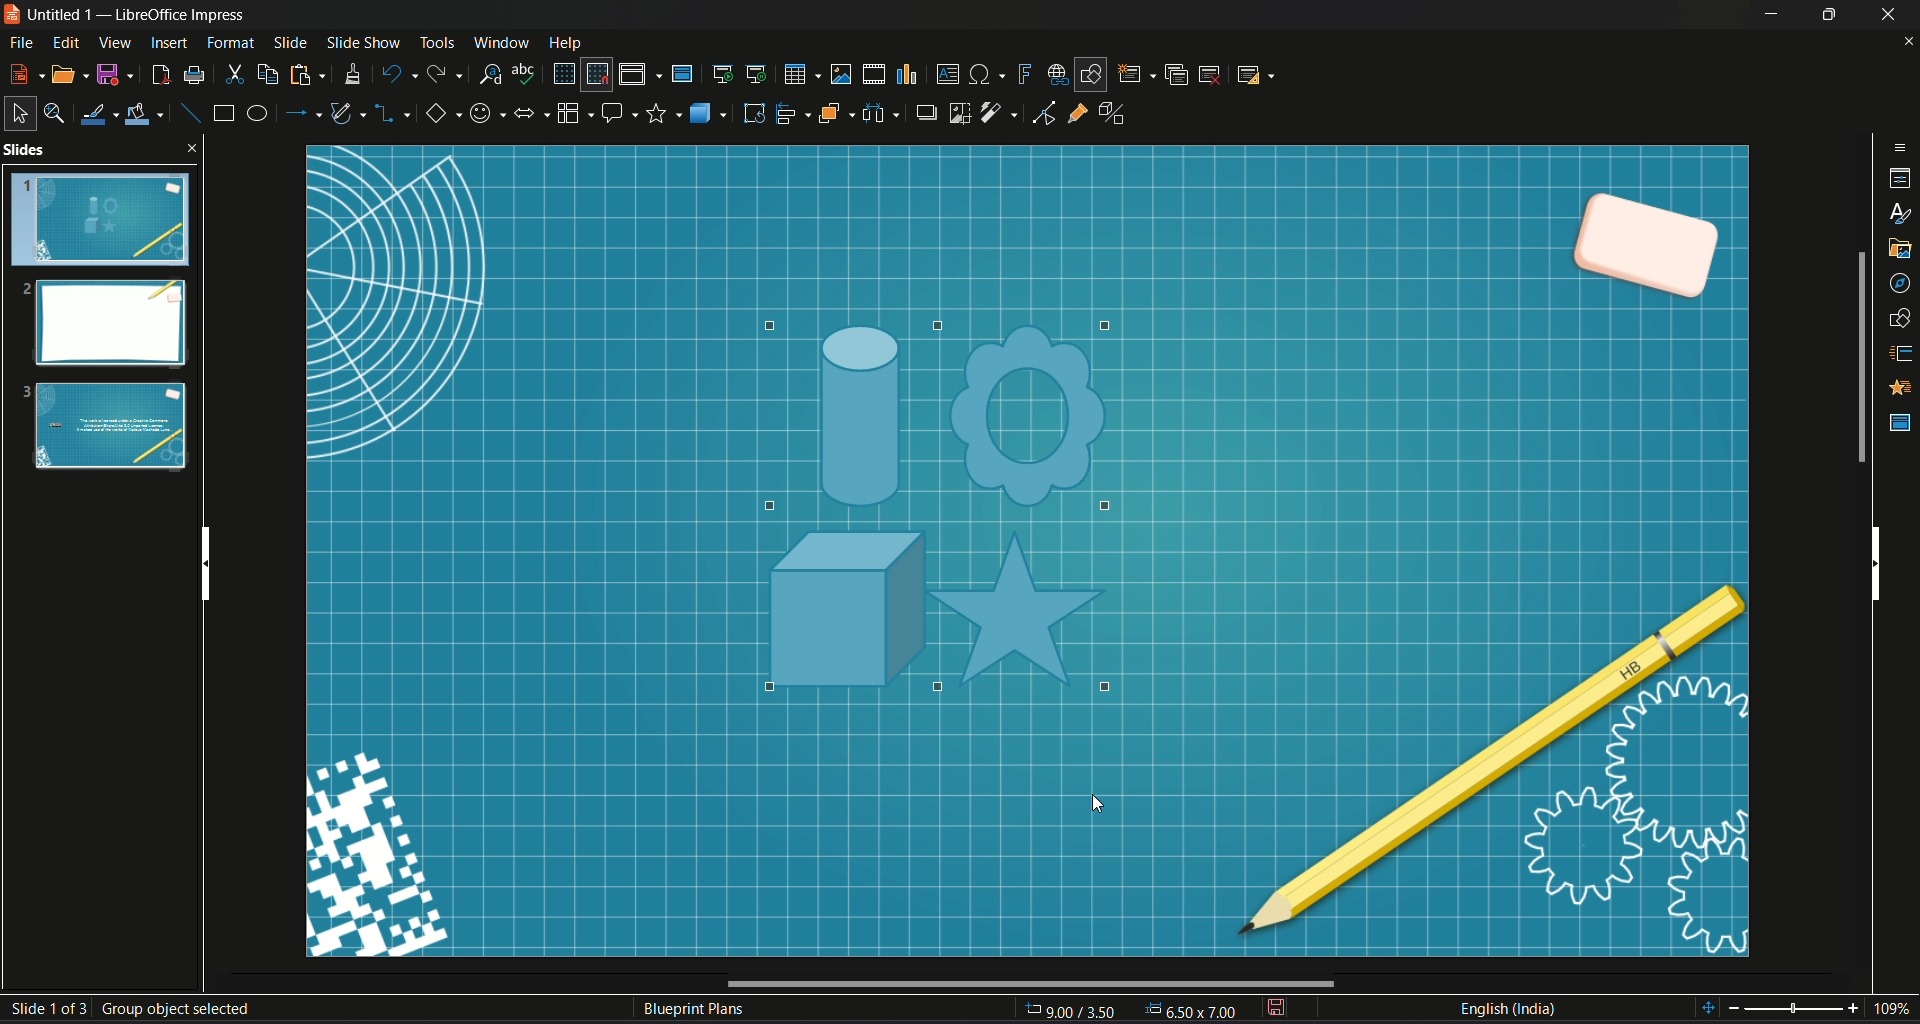 This screenshot has height=1024, width=1920. I want to click on Text, so click(695, 1011).